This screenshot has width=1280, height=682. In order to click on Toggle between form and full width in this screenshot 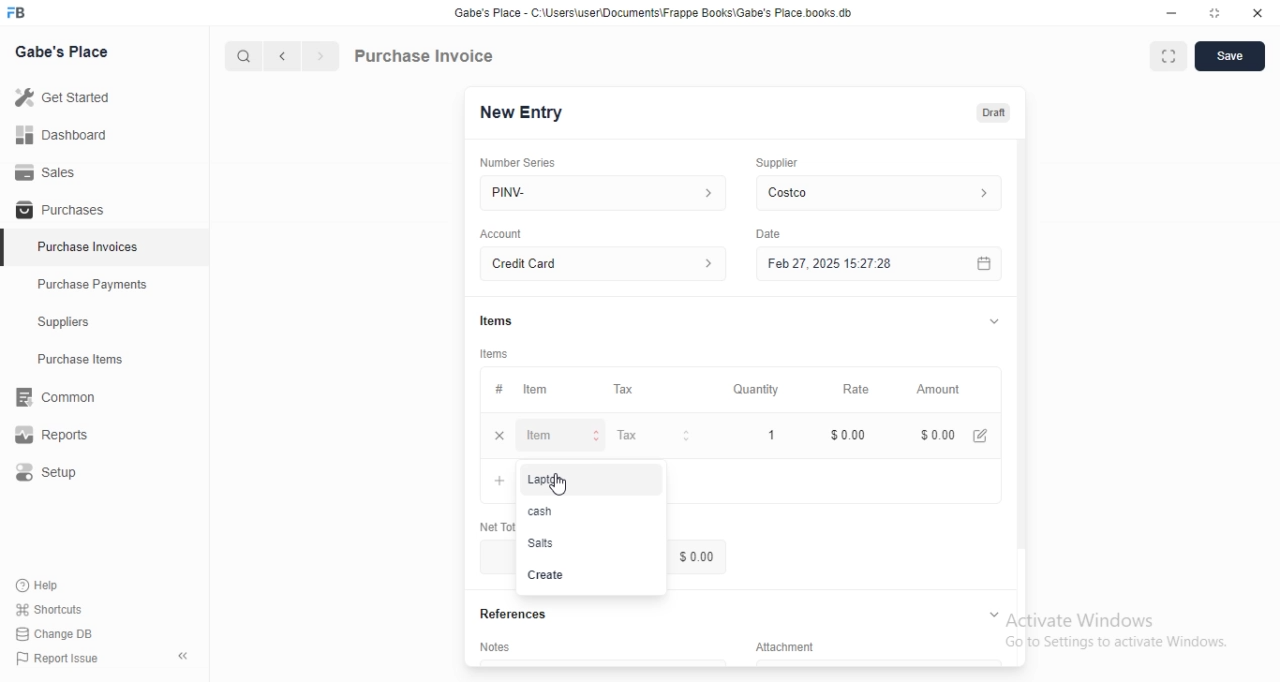, I will do `click(1169, 56)`.